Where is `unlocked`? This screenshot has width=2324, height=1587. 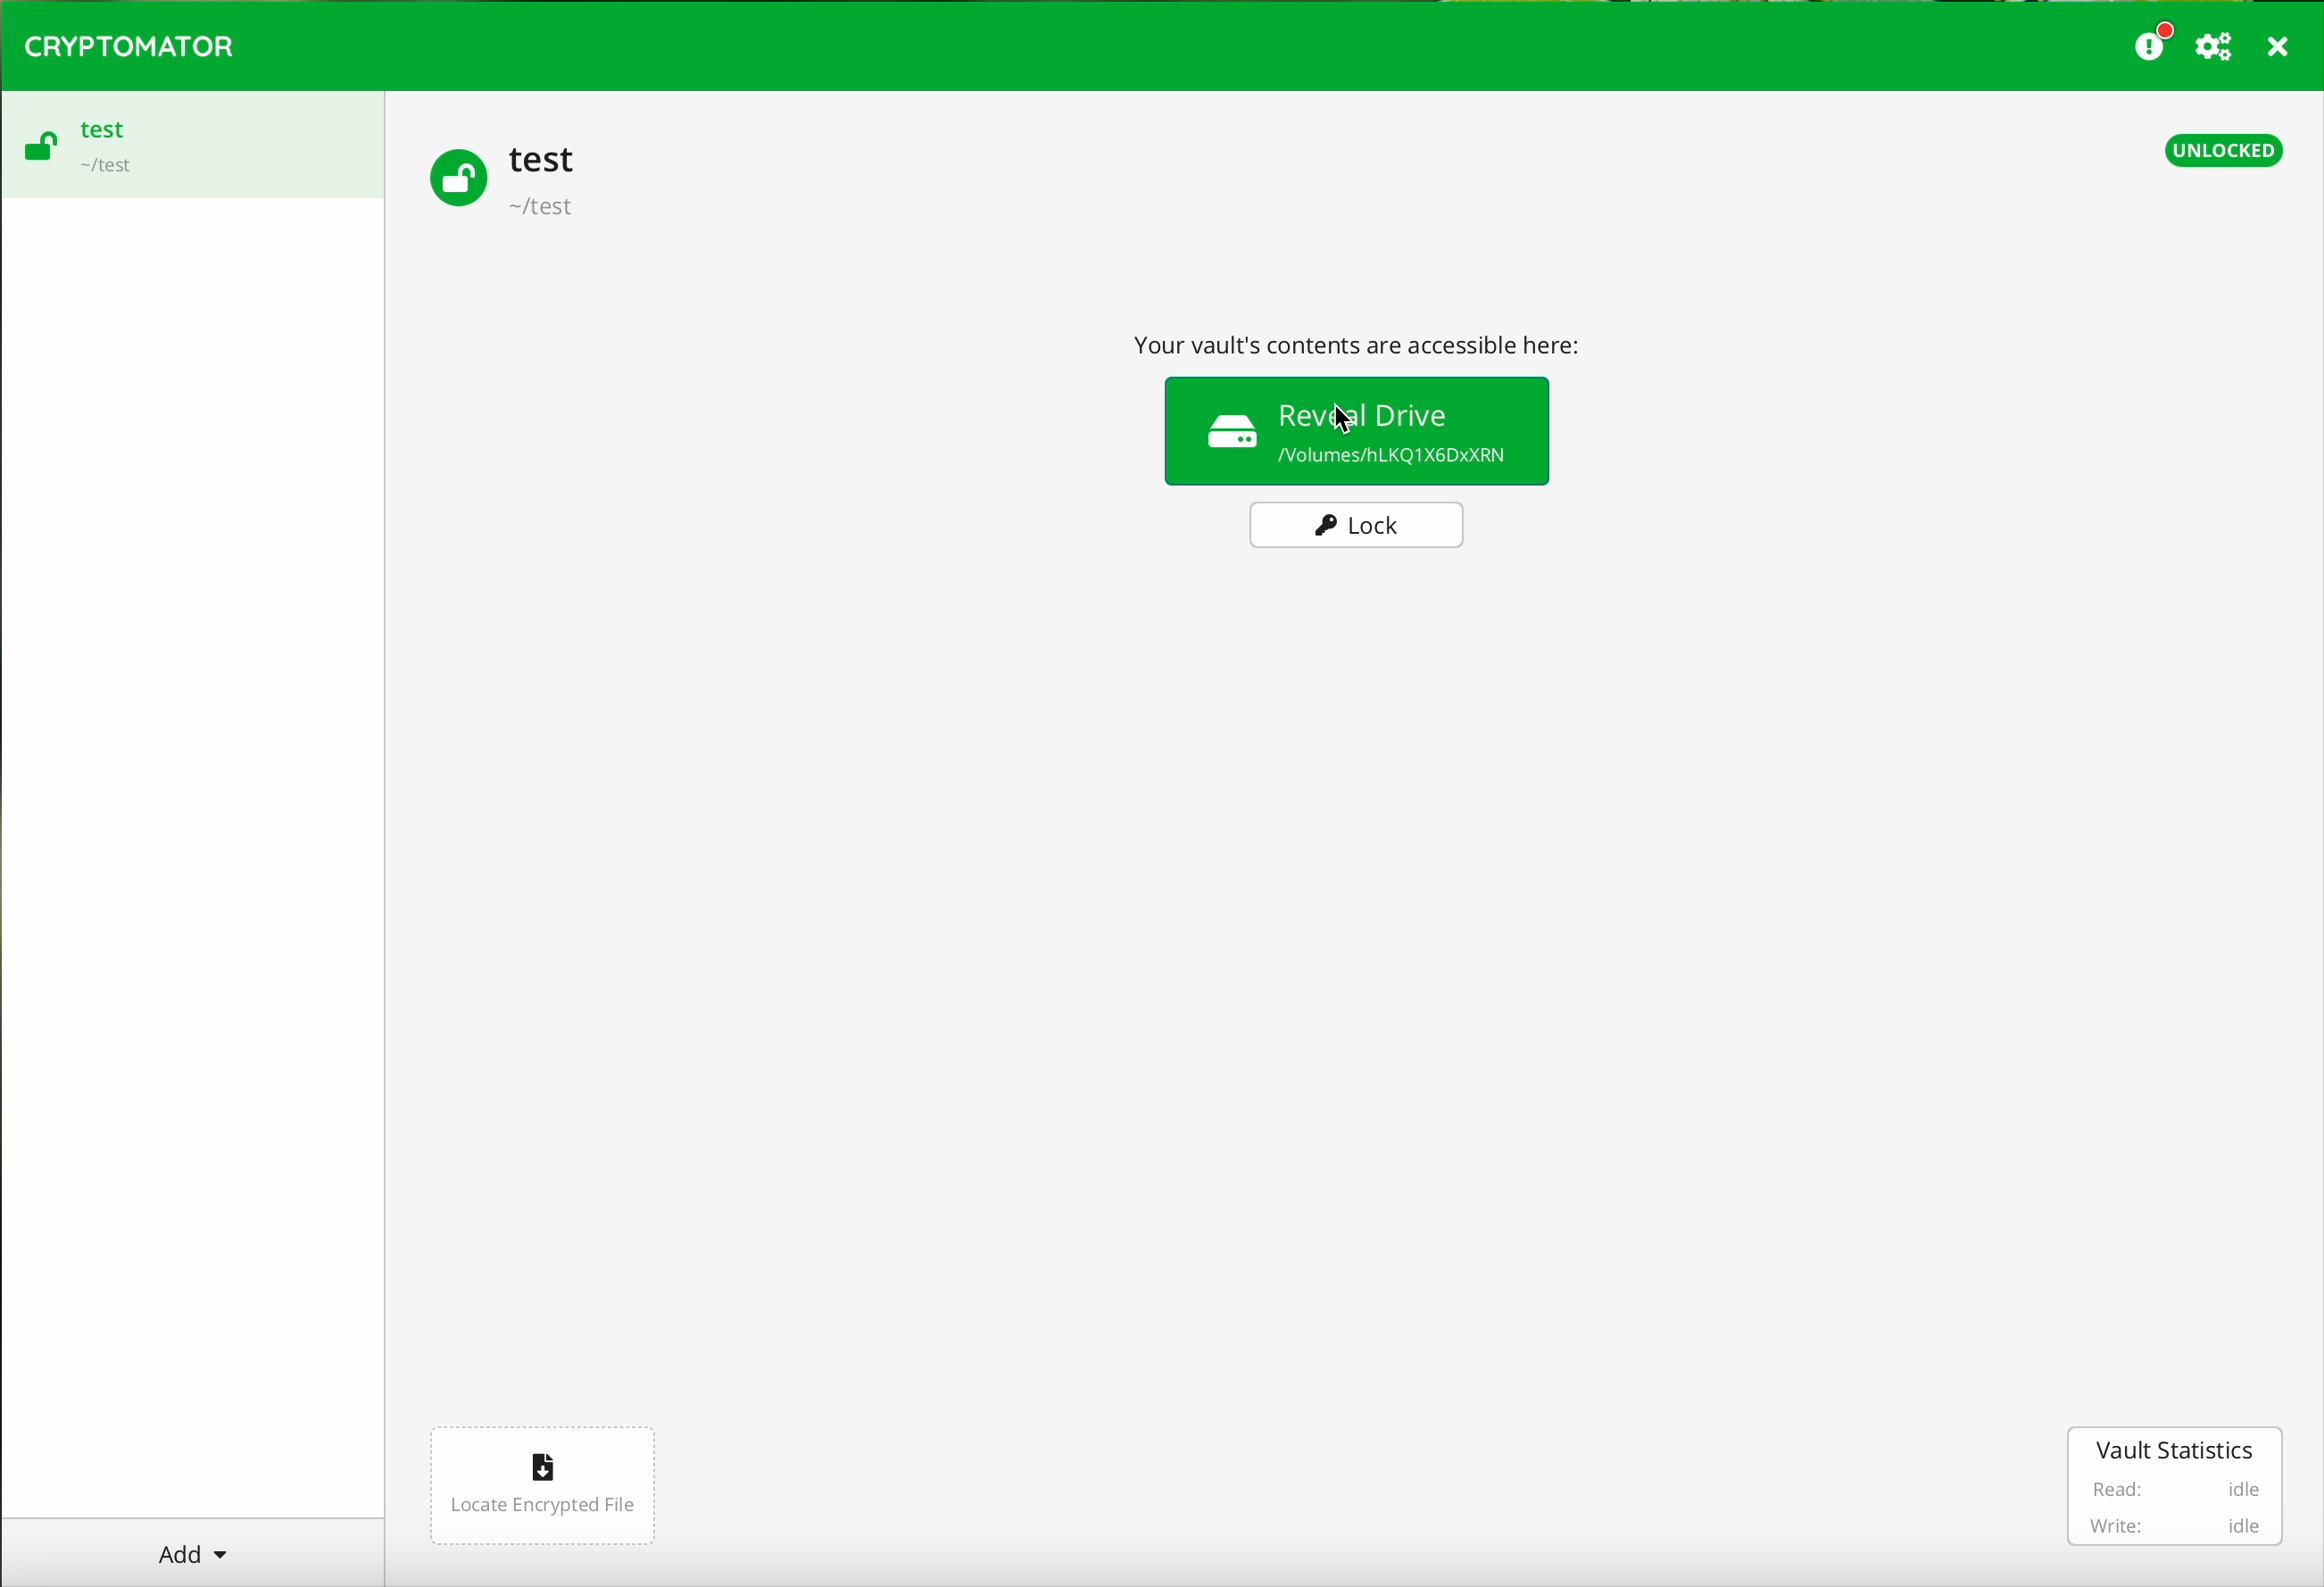
unlocked is located at coordinates (2225, 149).